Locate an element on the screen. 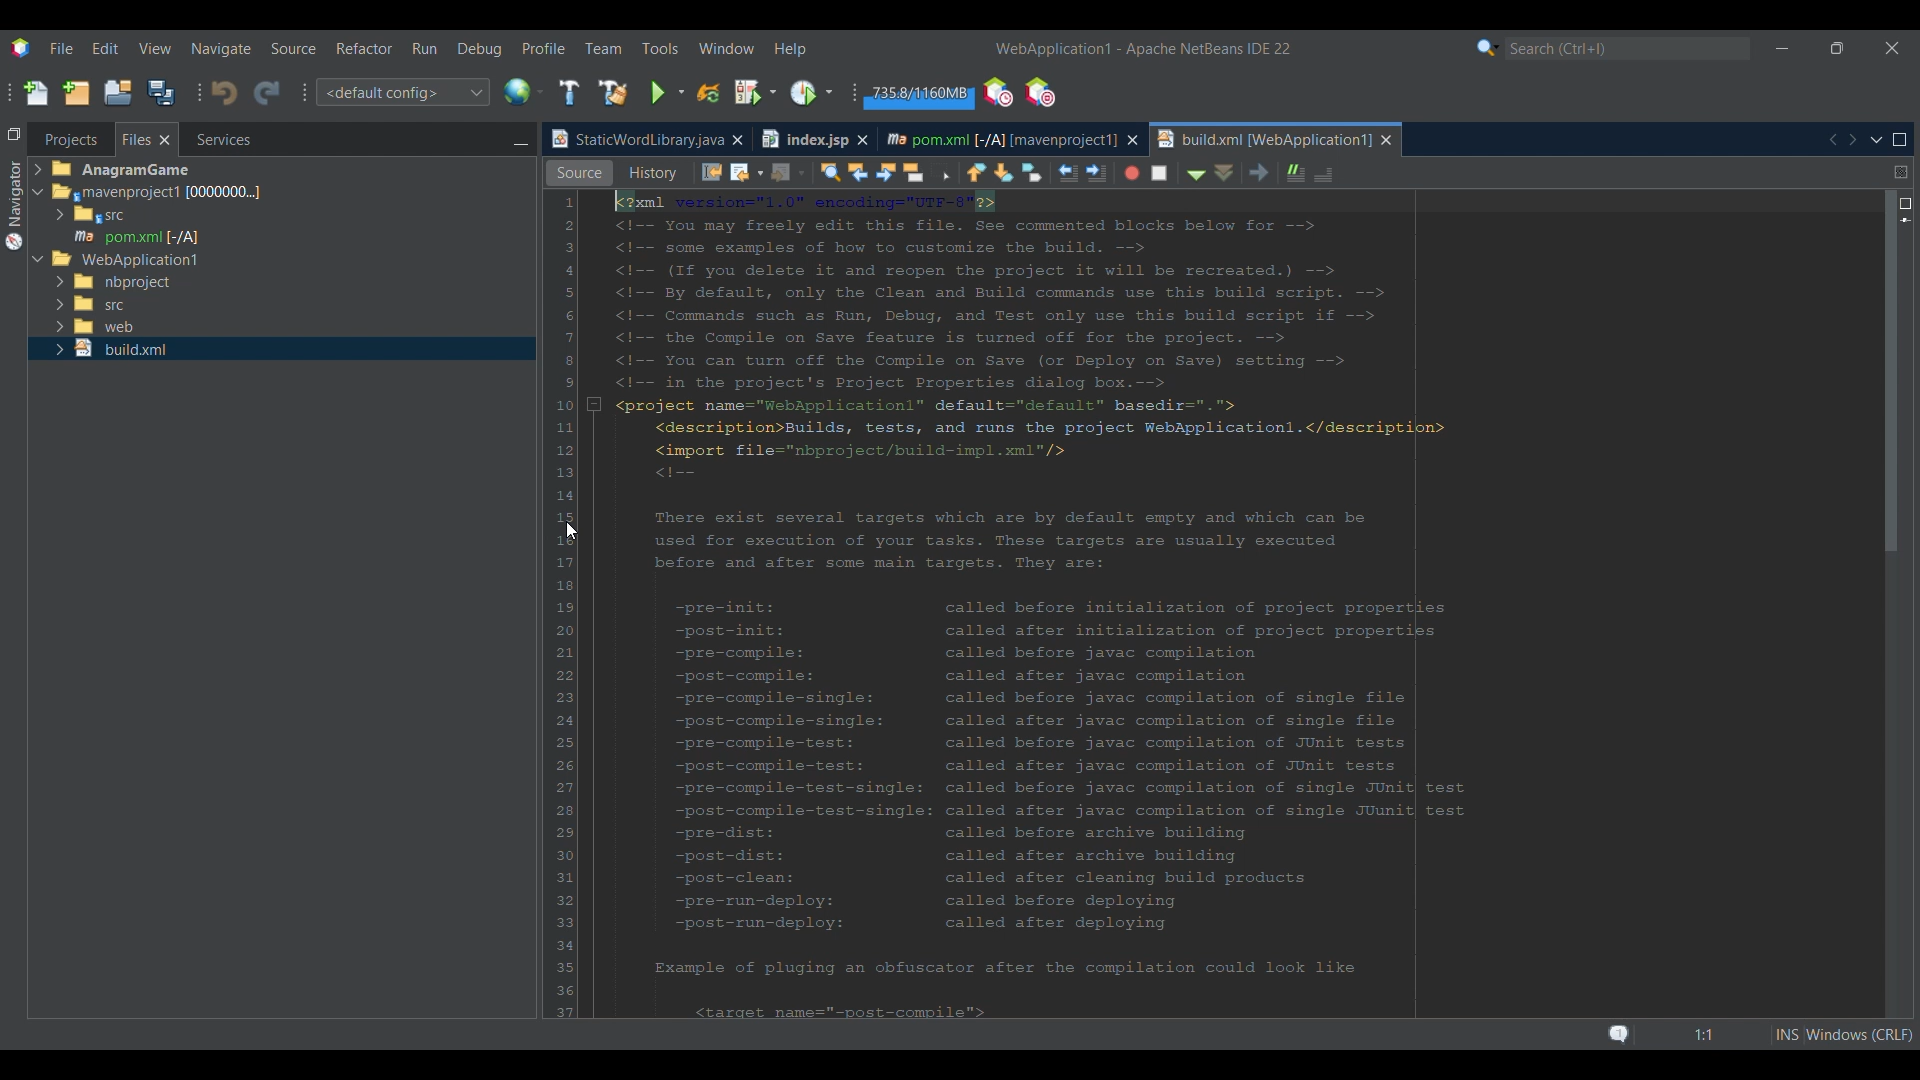 This screenshot has height=1080, width=1920. Open project is located at coordinates (118, 92).